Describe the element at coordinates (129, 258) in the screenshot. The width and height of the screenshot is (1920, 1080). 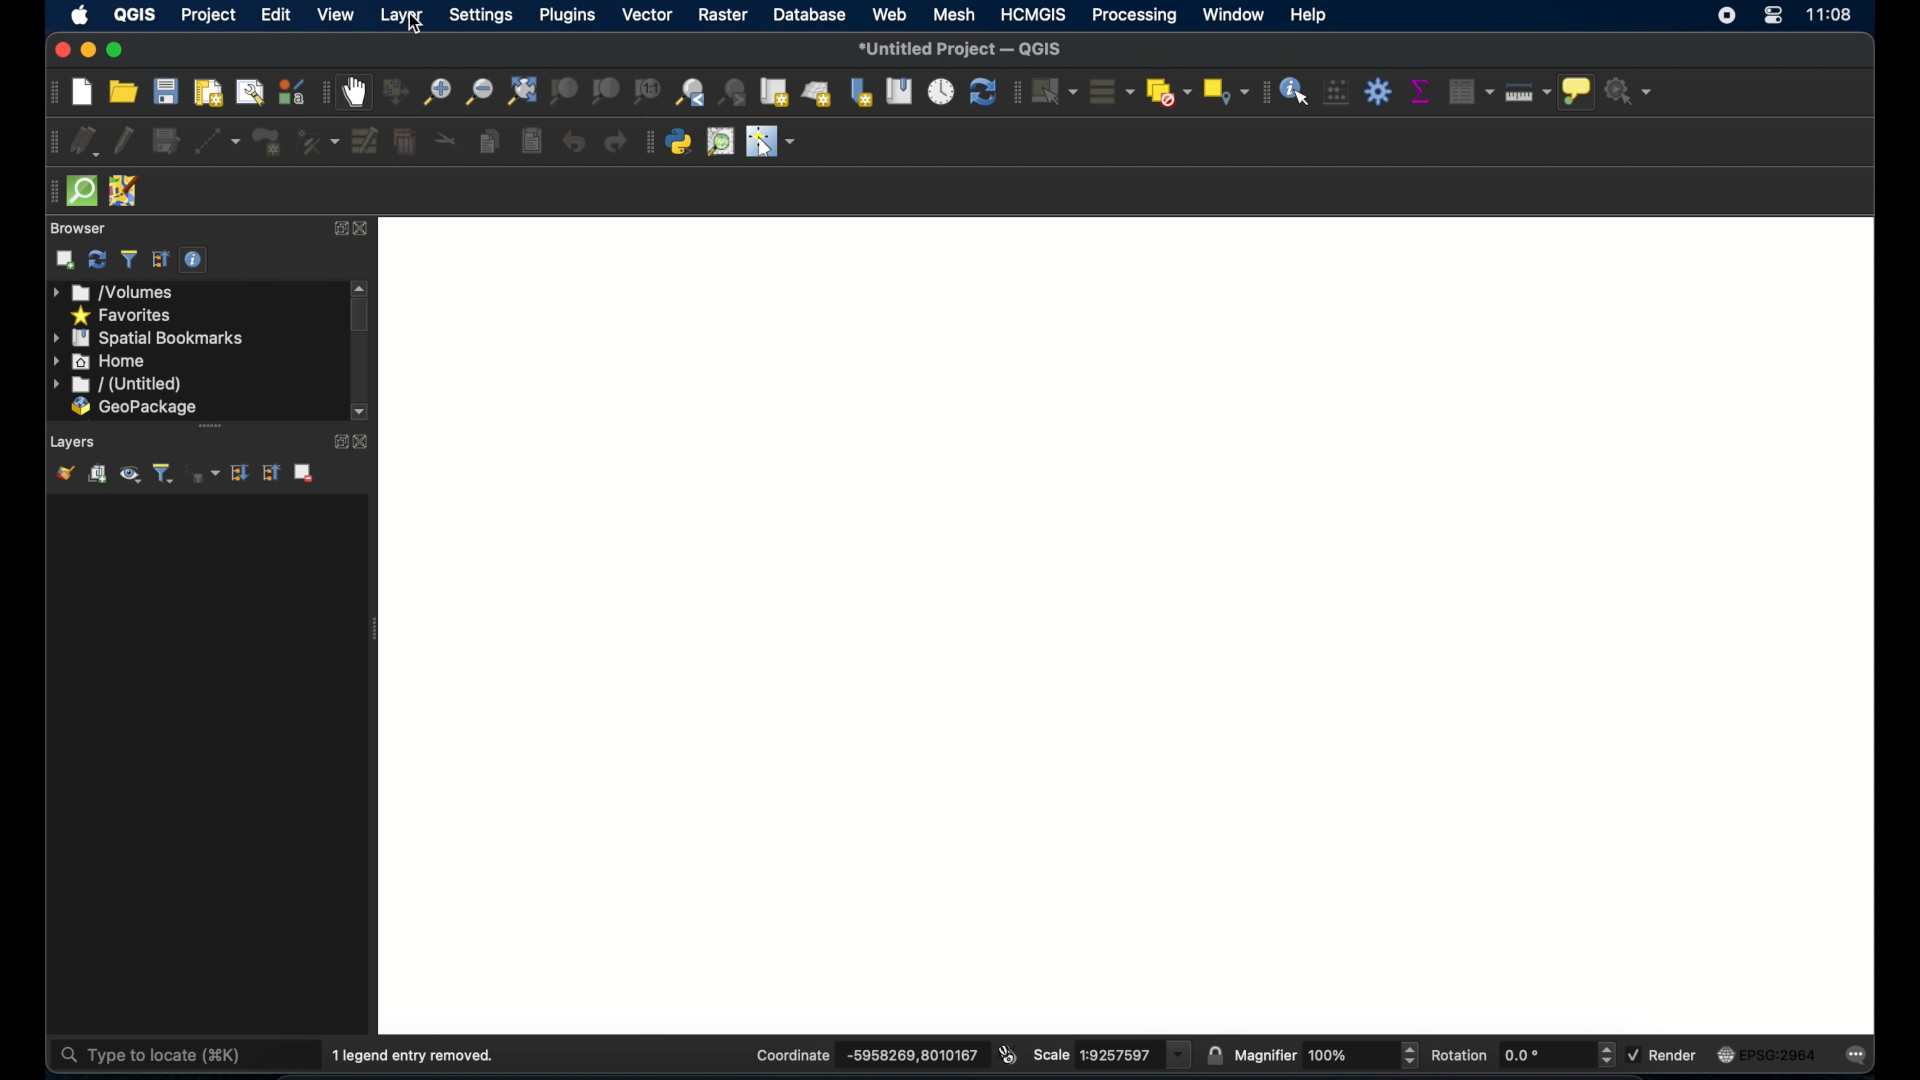
I see `filter browser` at that location.